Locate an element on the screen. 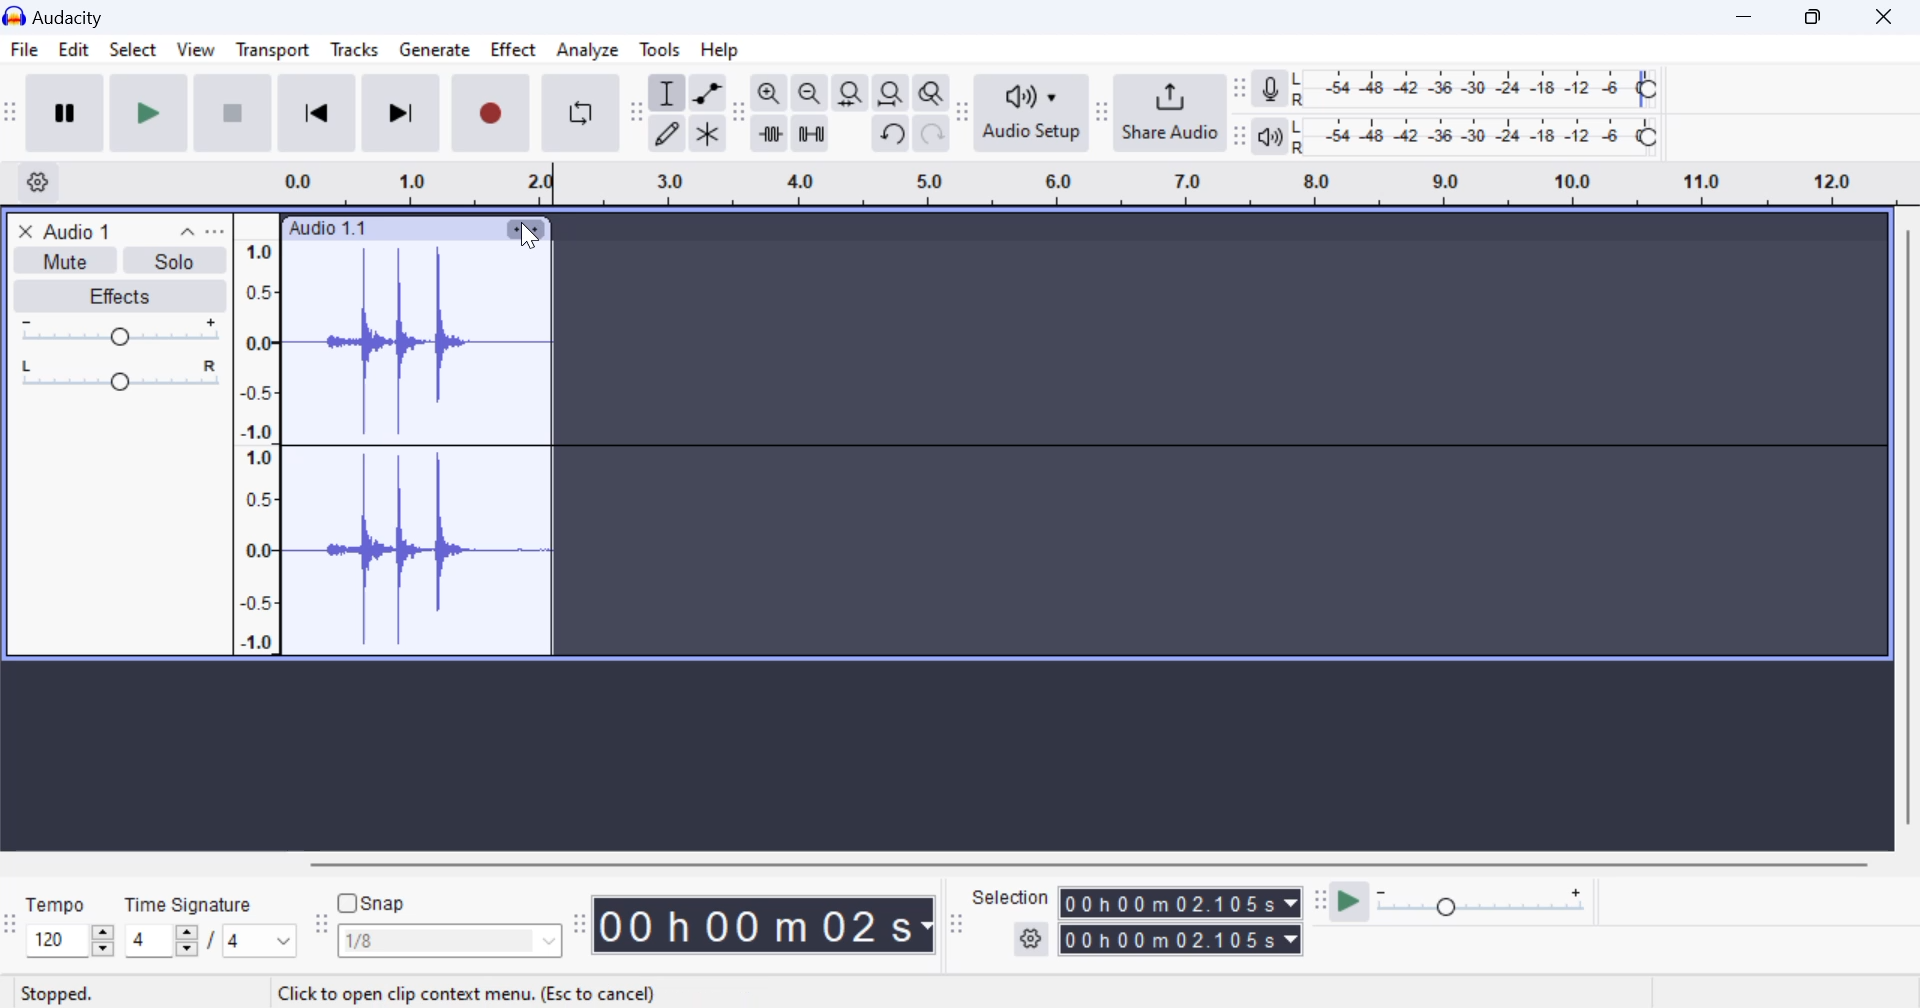 This screenshot has width=1920, height=1008. Scale to measure intensity of waves in track is located at coordinates (255, 443).